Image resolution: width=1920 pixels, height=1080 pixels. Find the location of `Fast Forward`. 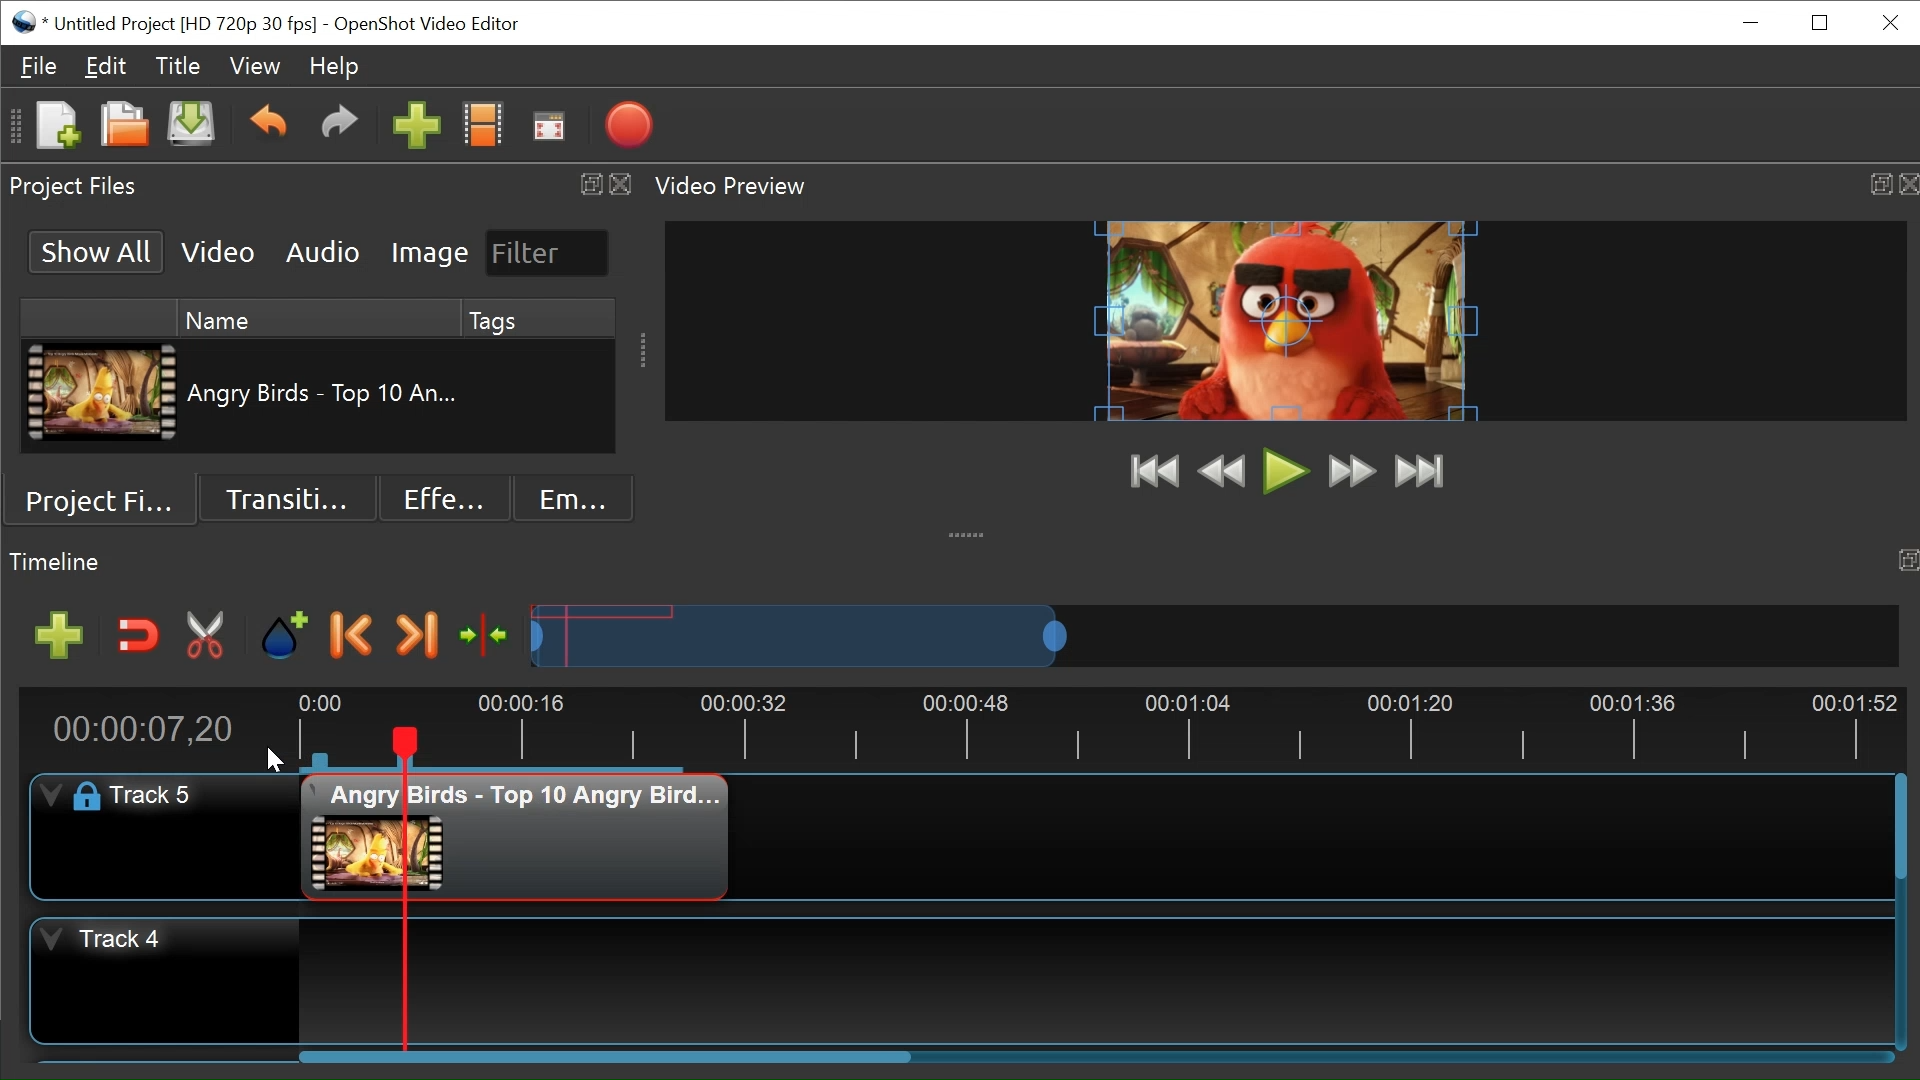

Fast Forward is located at coordinates (1351, 471).